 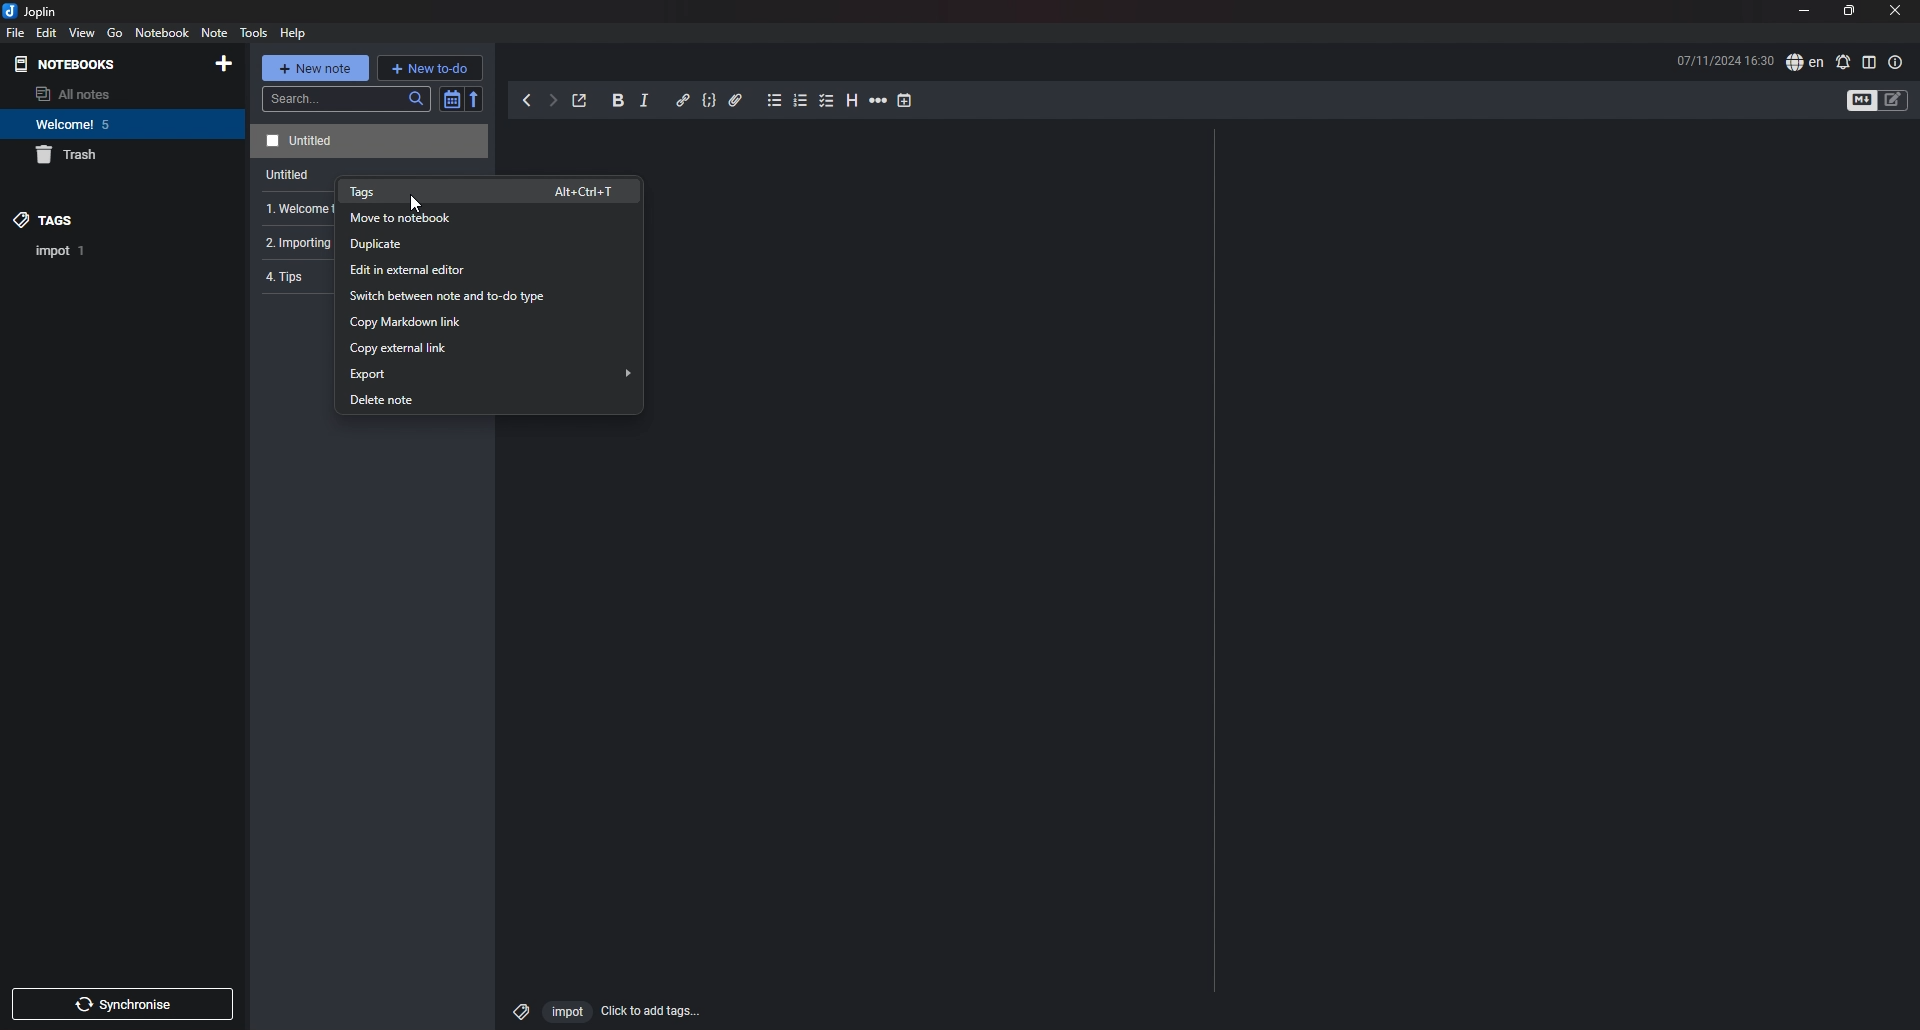 I want to click on move to notebook, so click(x=490, y=218).